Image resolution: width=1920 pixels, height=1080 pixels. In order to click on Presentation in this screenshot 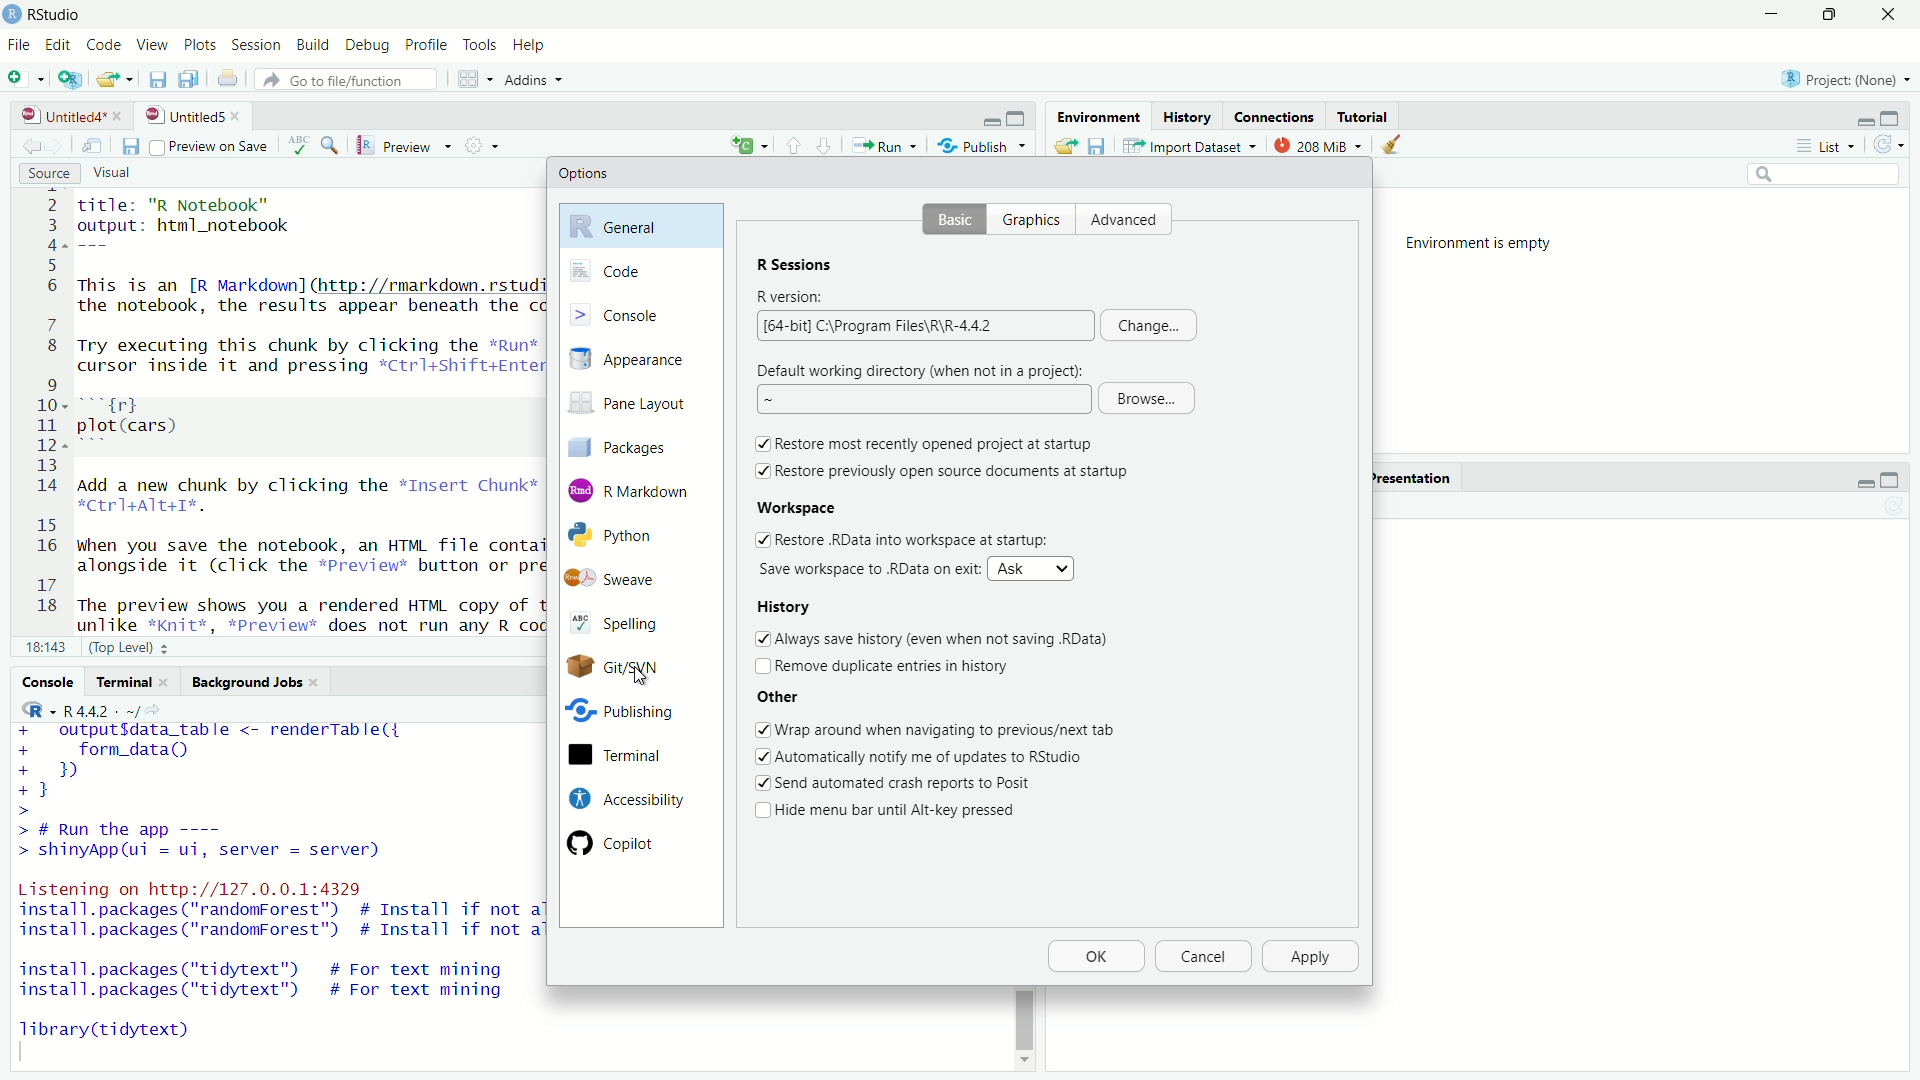, I will do `click(1410, 478)`.